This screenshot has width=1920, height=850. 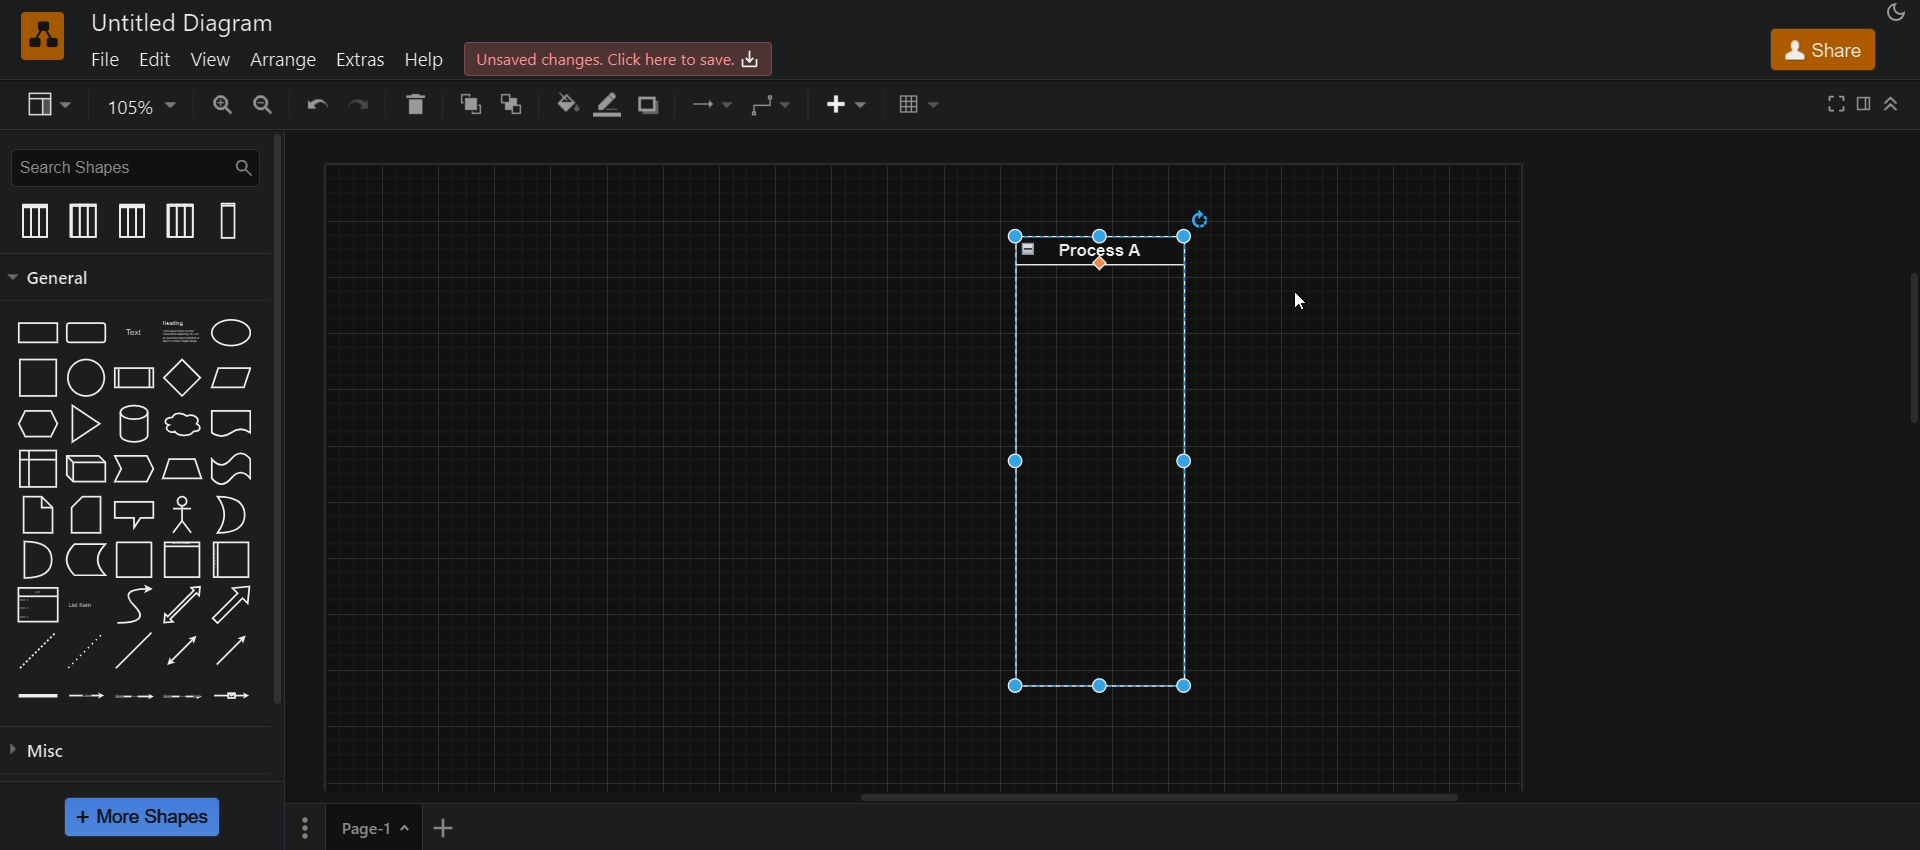 I want to click on more shapes, so click(x=148, y=814).